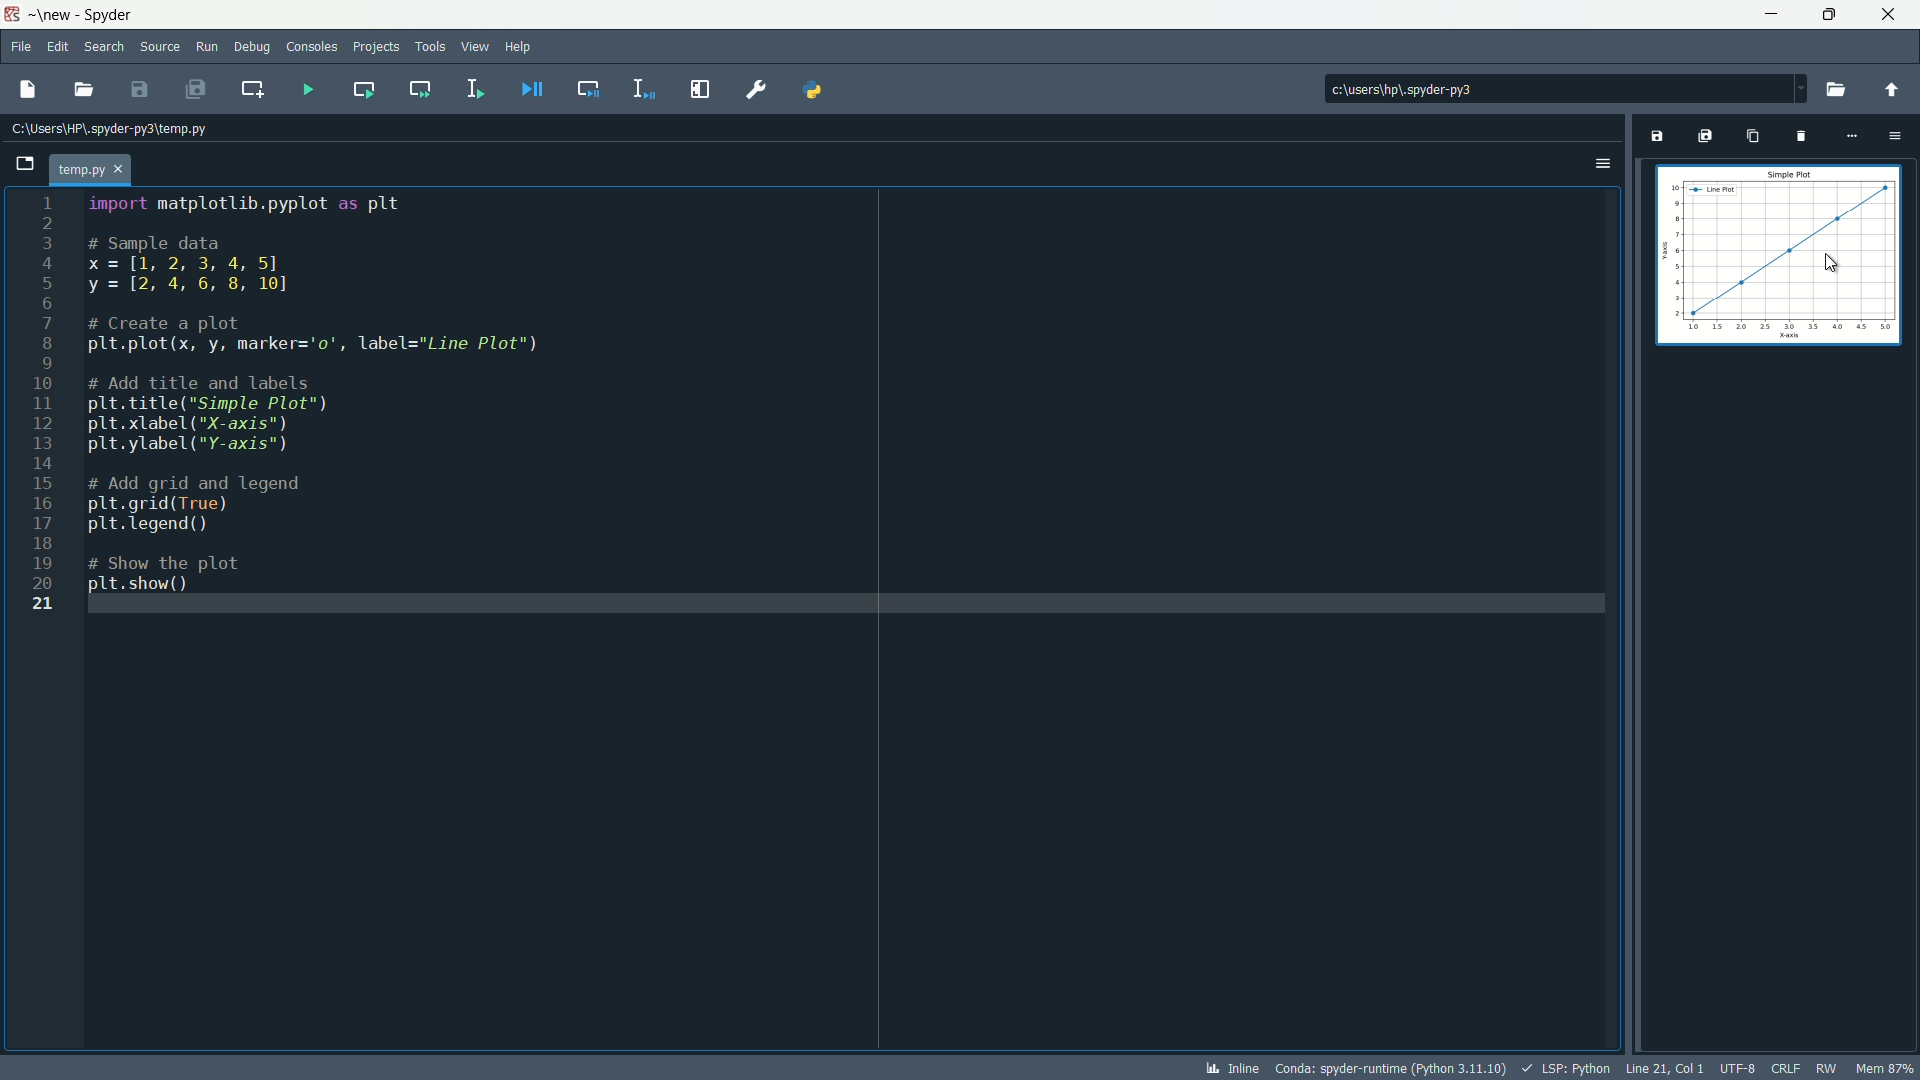 The width and height of the screenshot is (1920, 1080). What do you see at coordinates (310, 46) in the screenshot?
I see `consoles menu` at bounding box center [310, 46].